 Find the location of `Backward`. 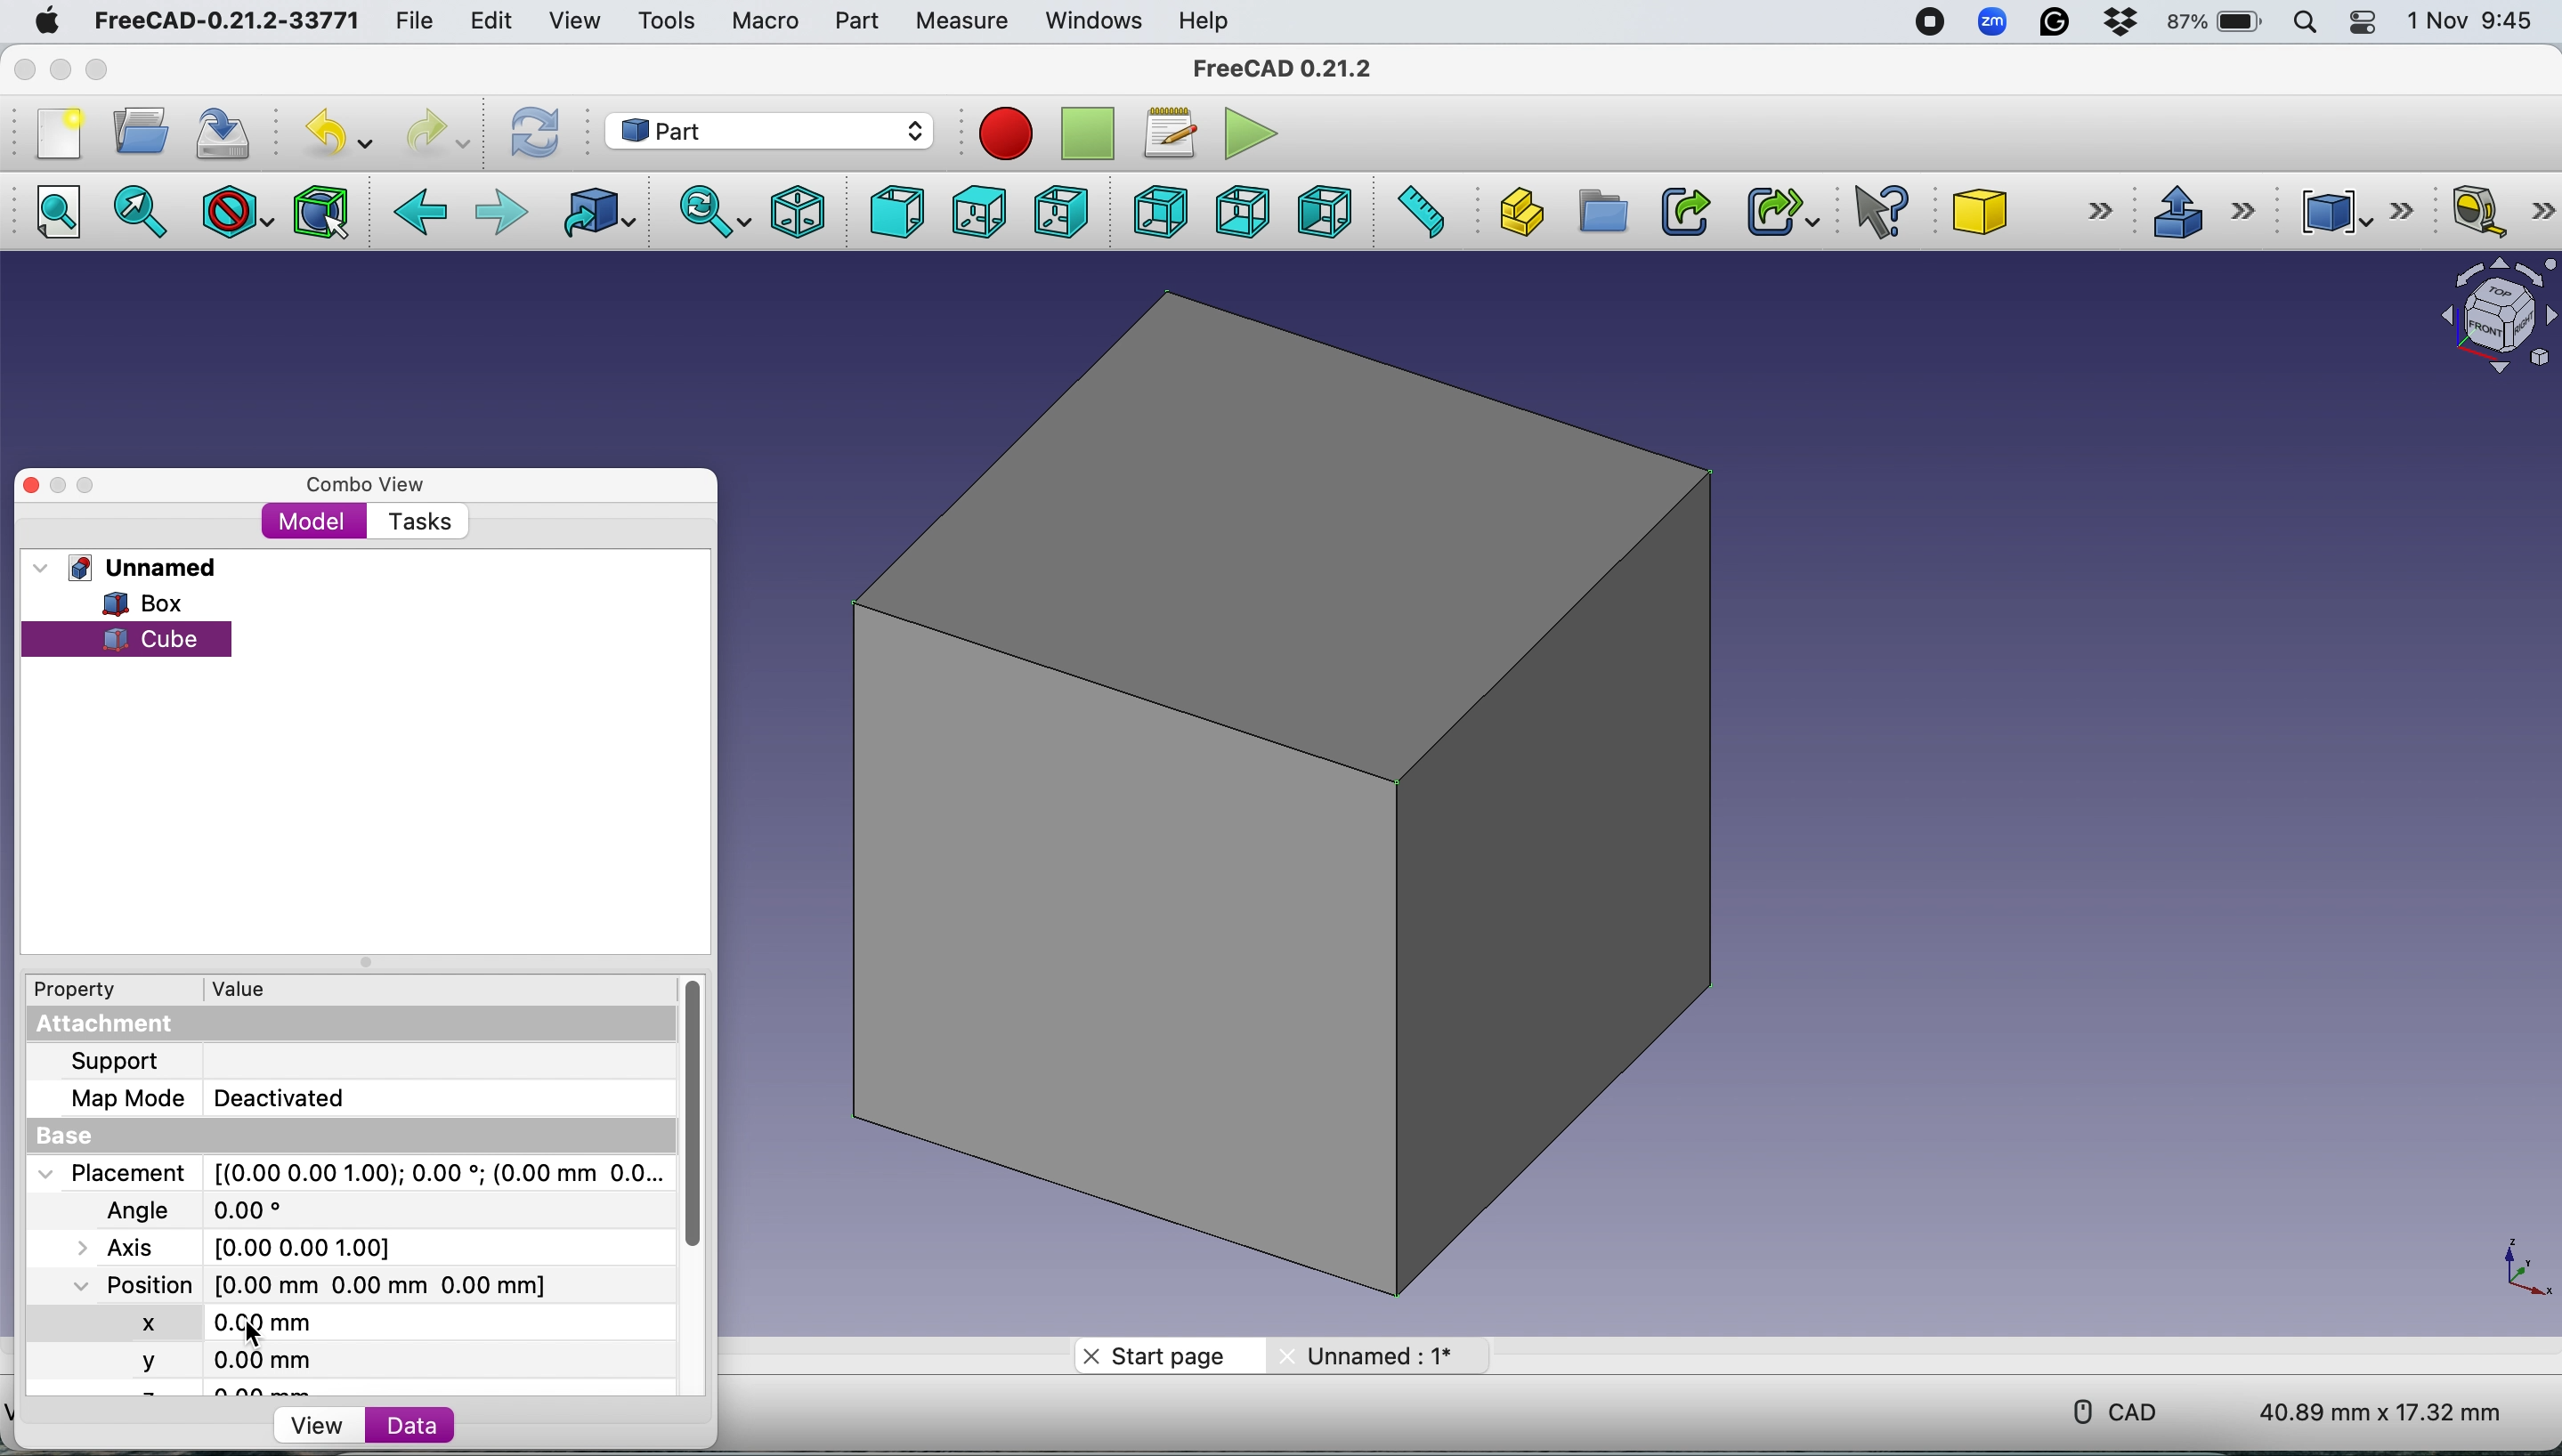

Backward is located at coordinates (422, 214).